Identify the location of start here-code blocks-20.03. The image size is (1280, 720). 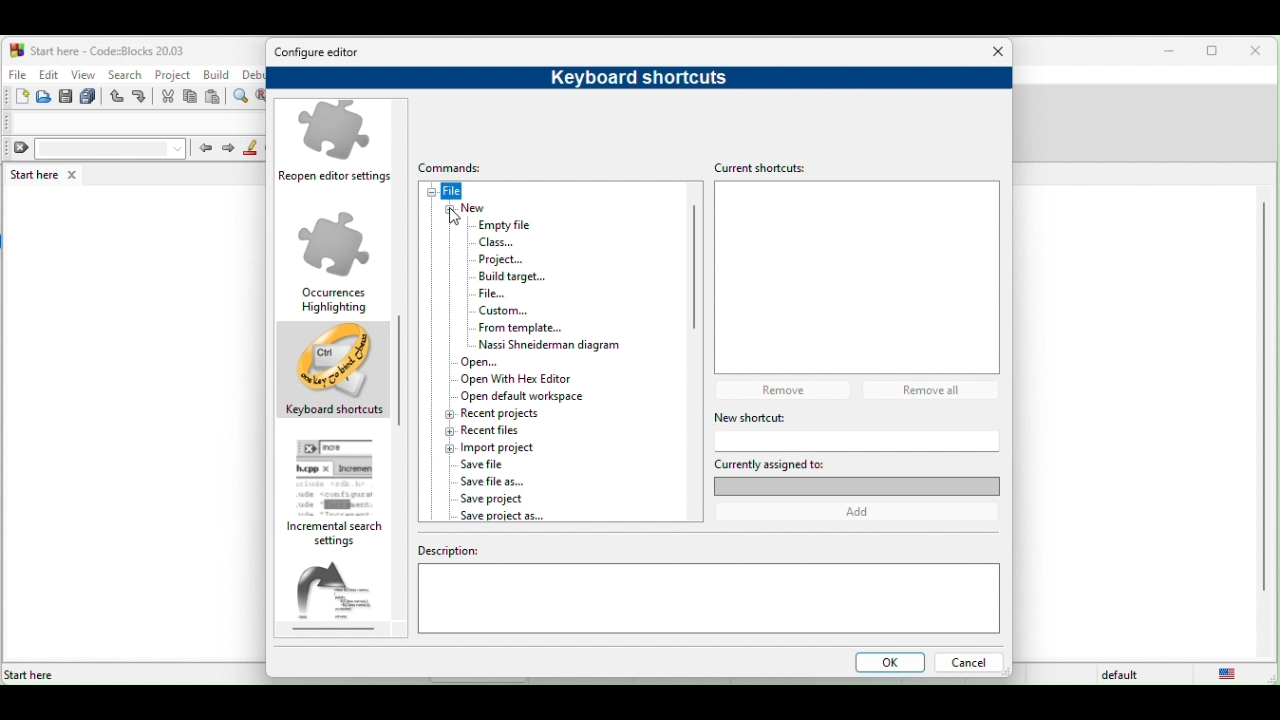
(97, 49).